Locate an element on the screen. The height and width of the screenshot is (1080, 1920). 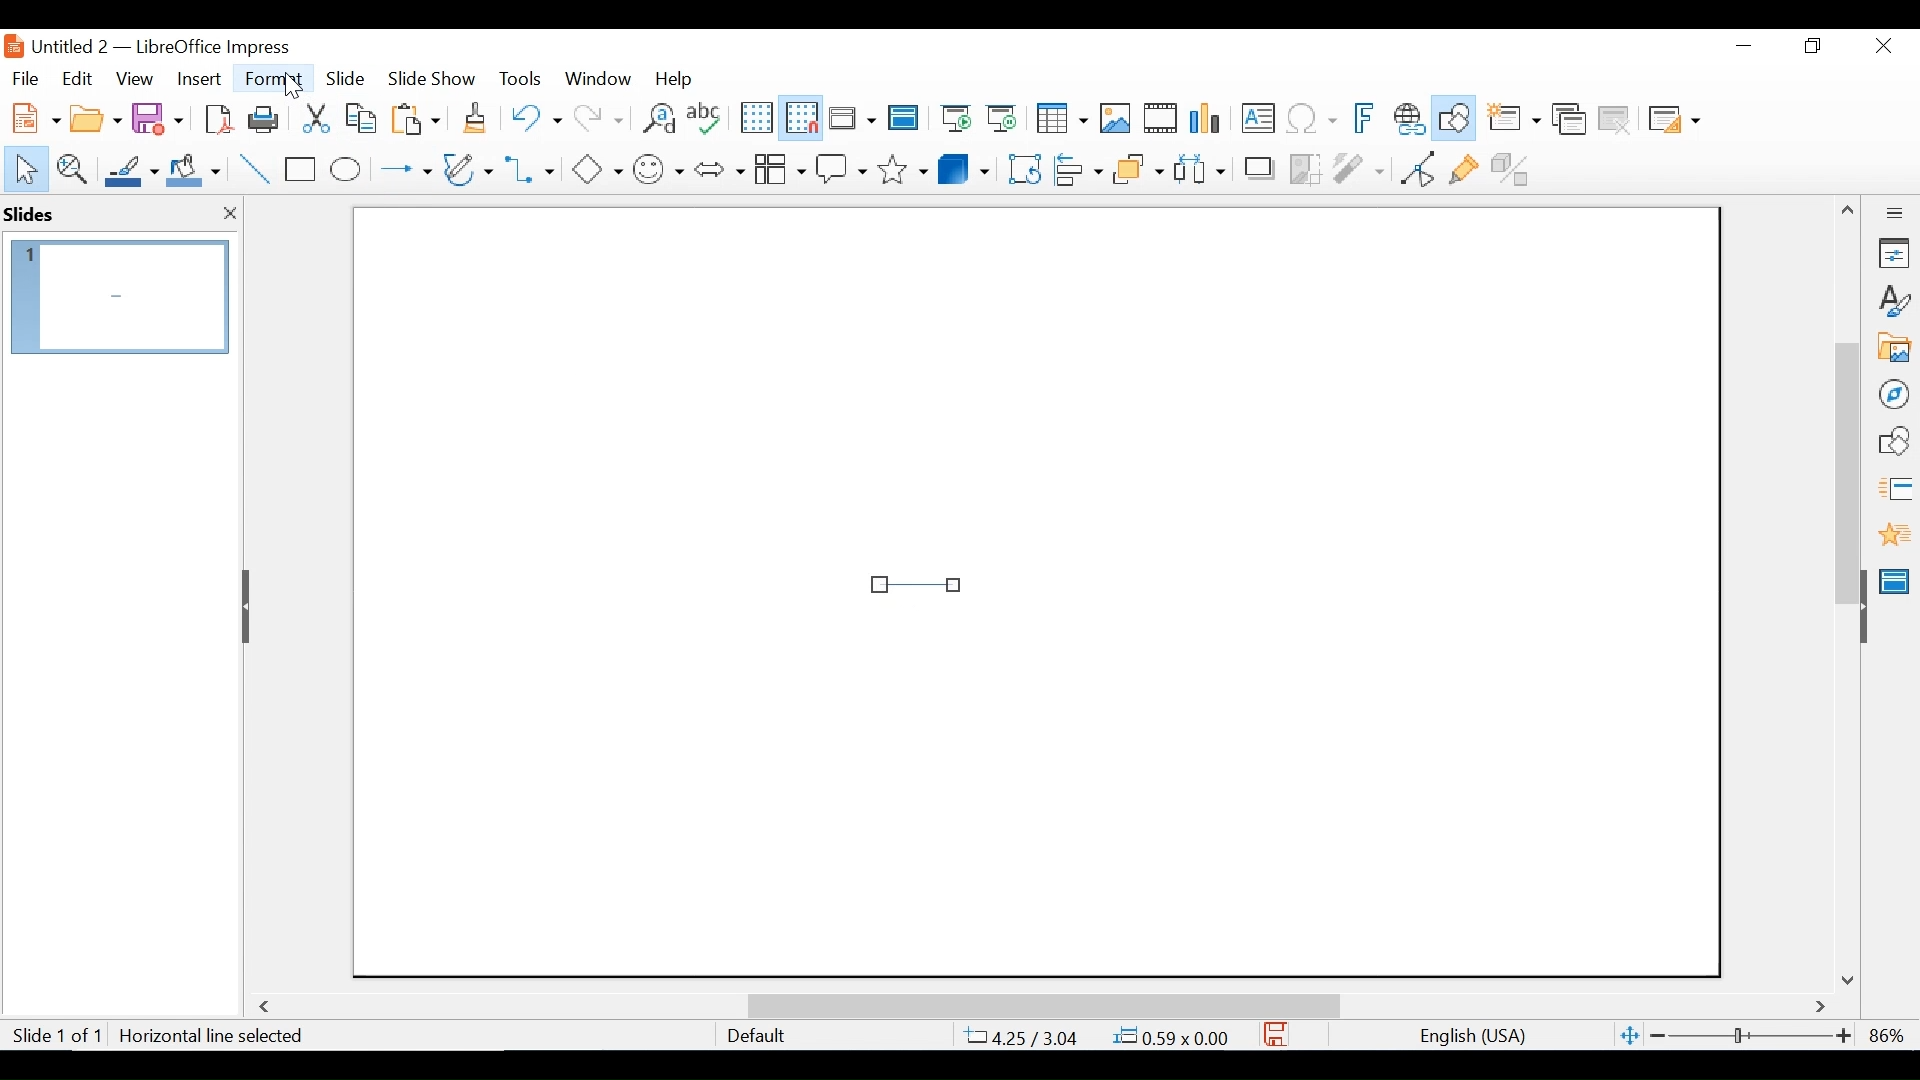
Paste is located at coordinates (421, 118).